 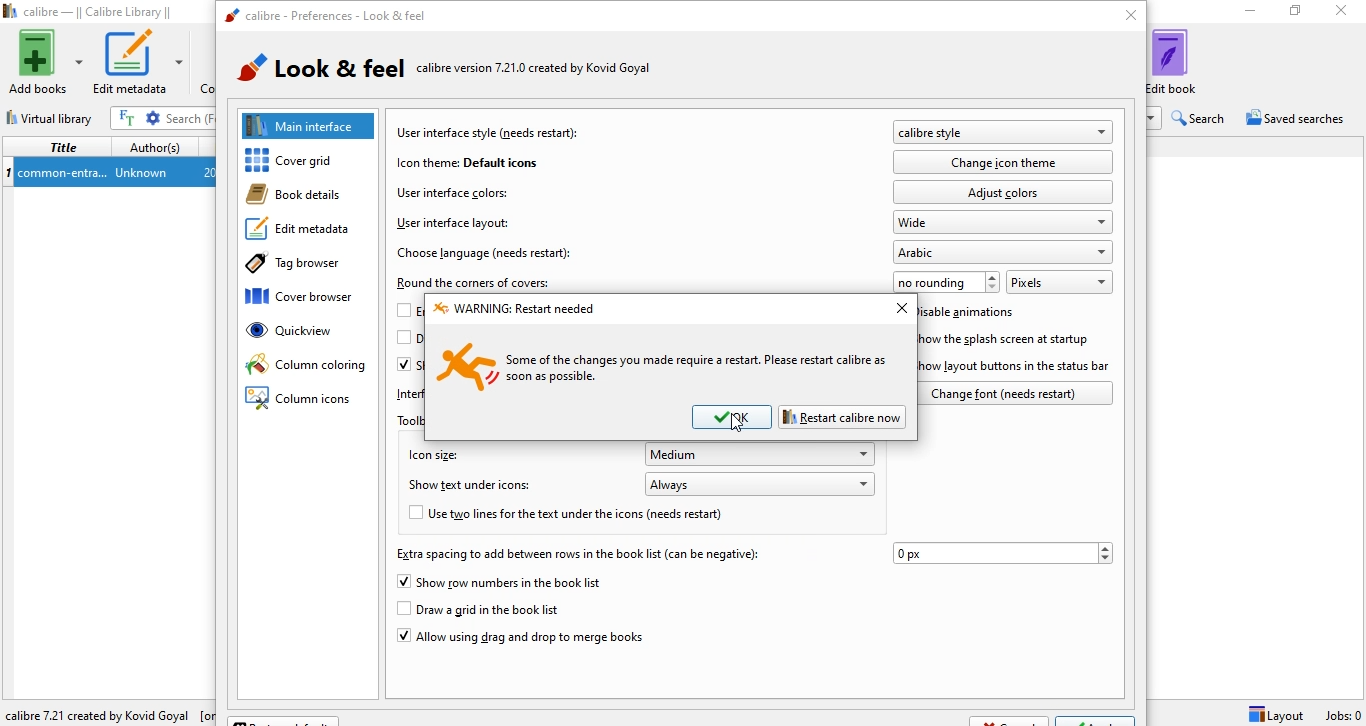 I want to click on show row number in the book list, so click(x=501, y=583).